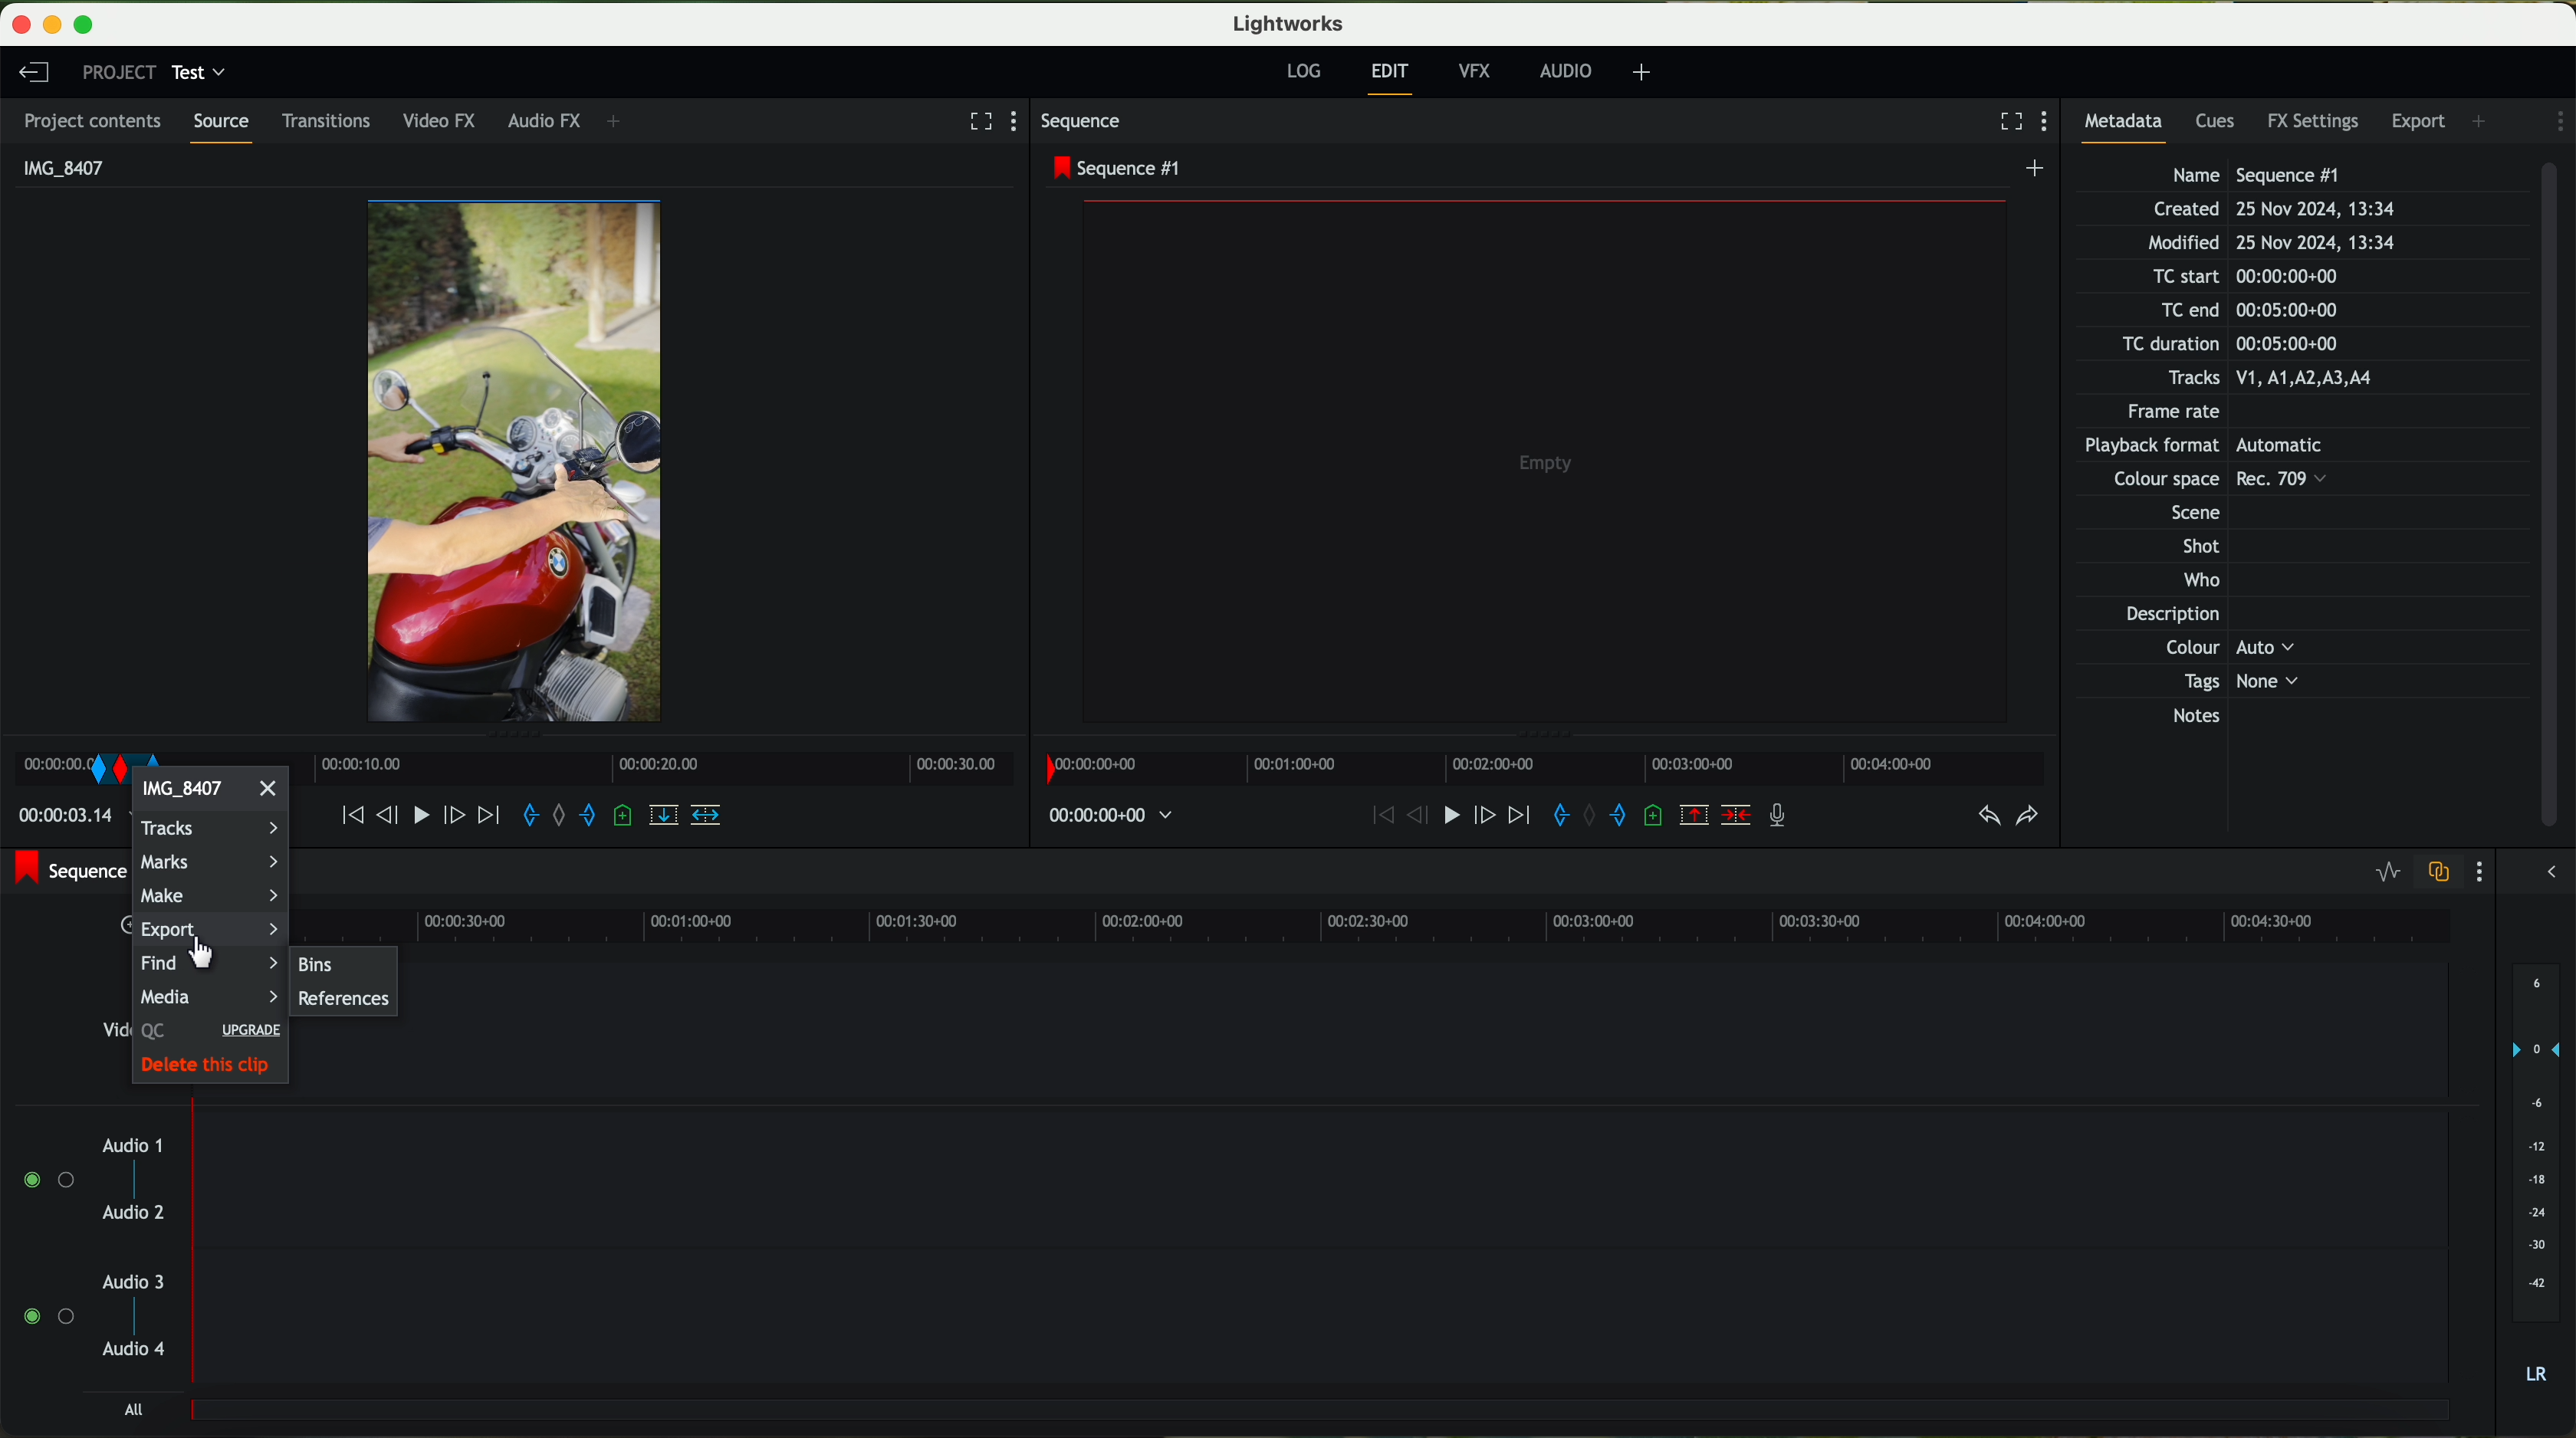 The image size is (2576, 1438). I want to click on nudge one frame back, so click(391, 813).